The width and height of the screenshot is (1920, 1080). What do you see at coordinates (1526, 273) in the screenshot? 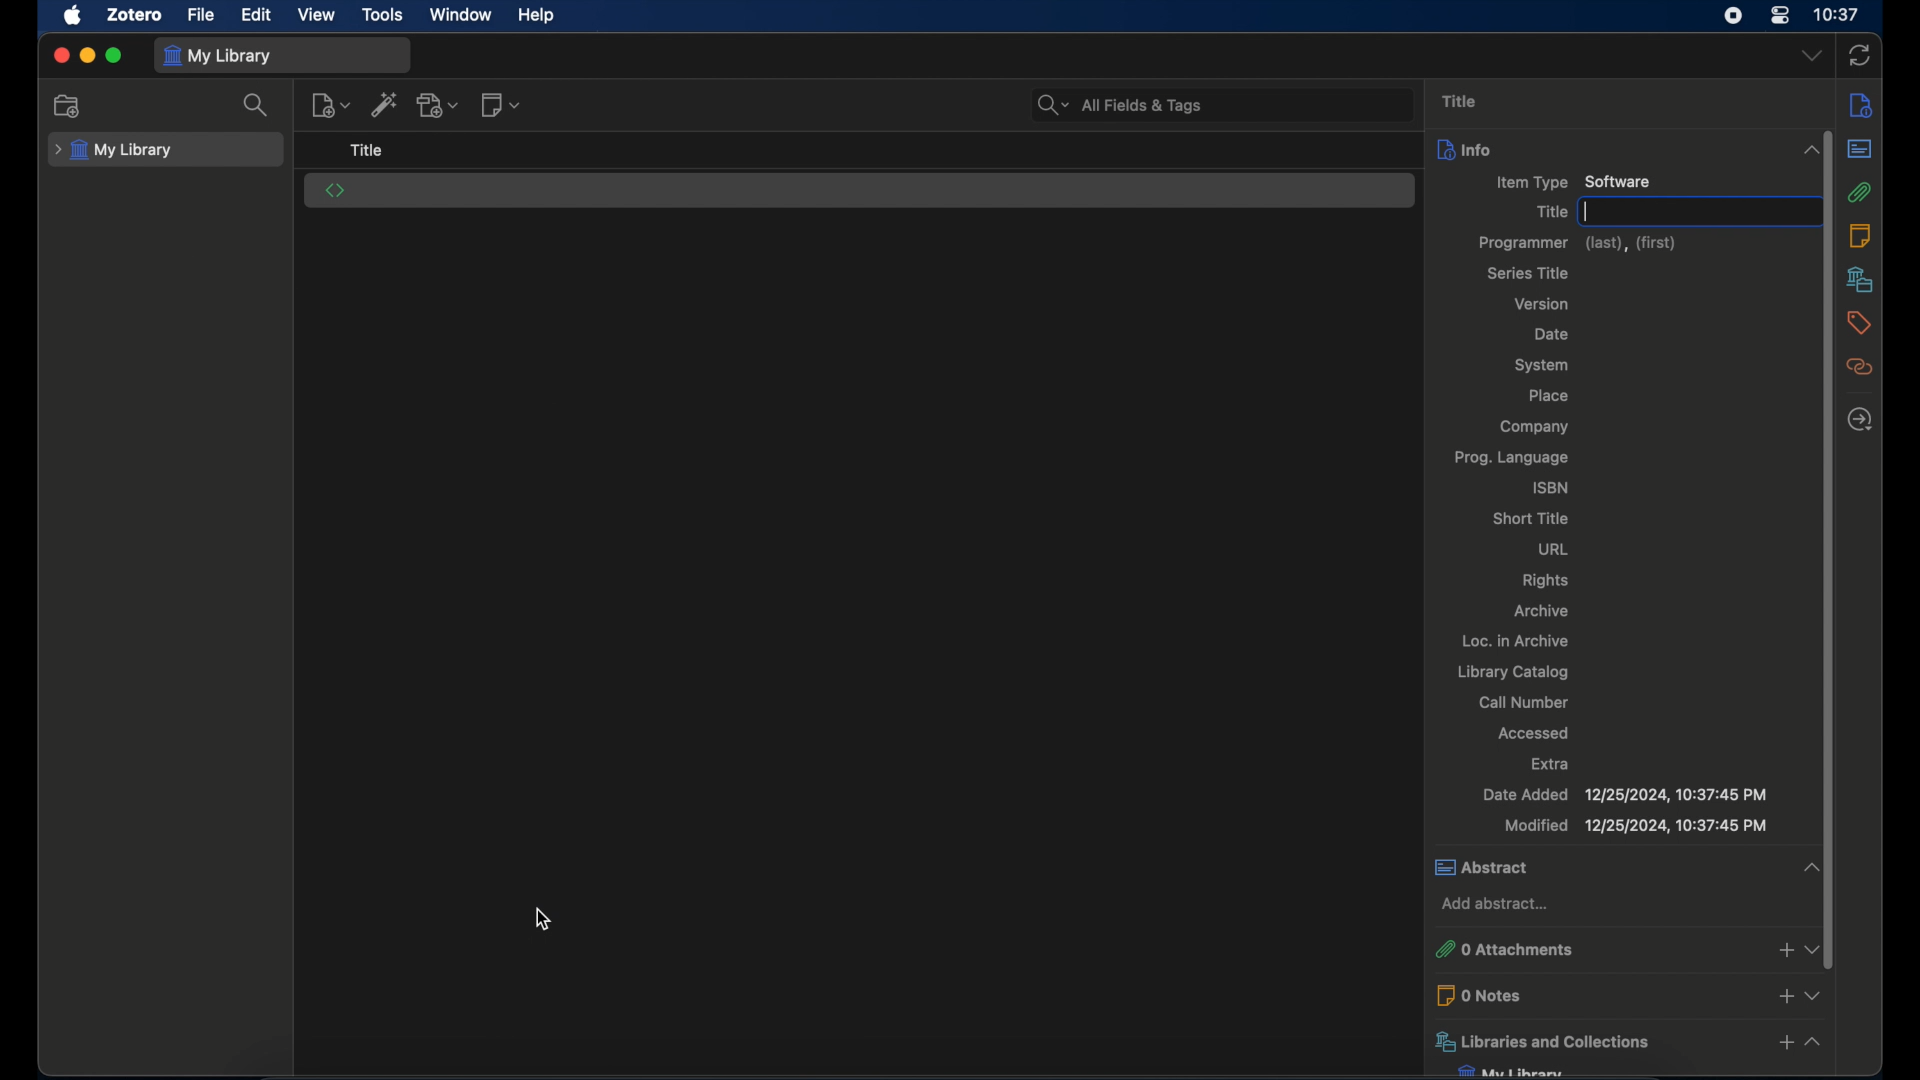
I see `series title ` at bounding box center [1526, 273].